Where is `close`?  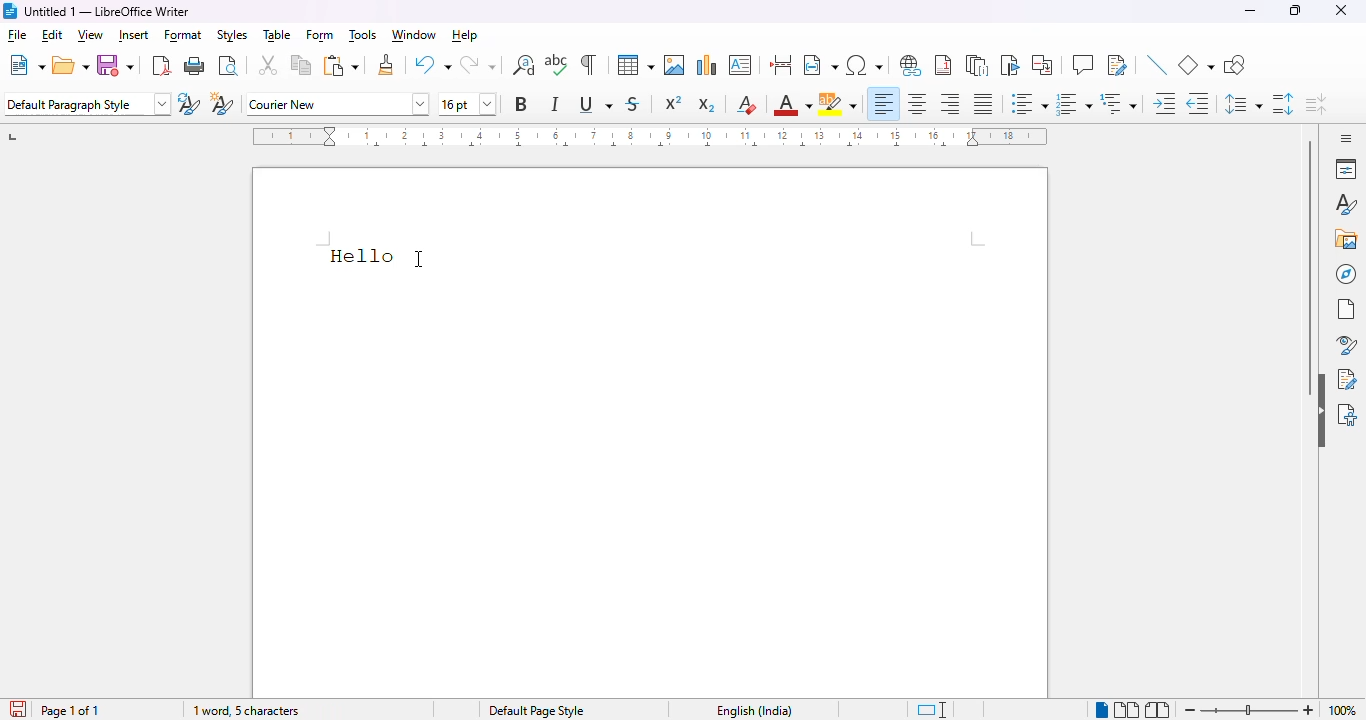
close is located at coordinates (1343, 10).